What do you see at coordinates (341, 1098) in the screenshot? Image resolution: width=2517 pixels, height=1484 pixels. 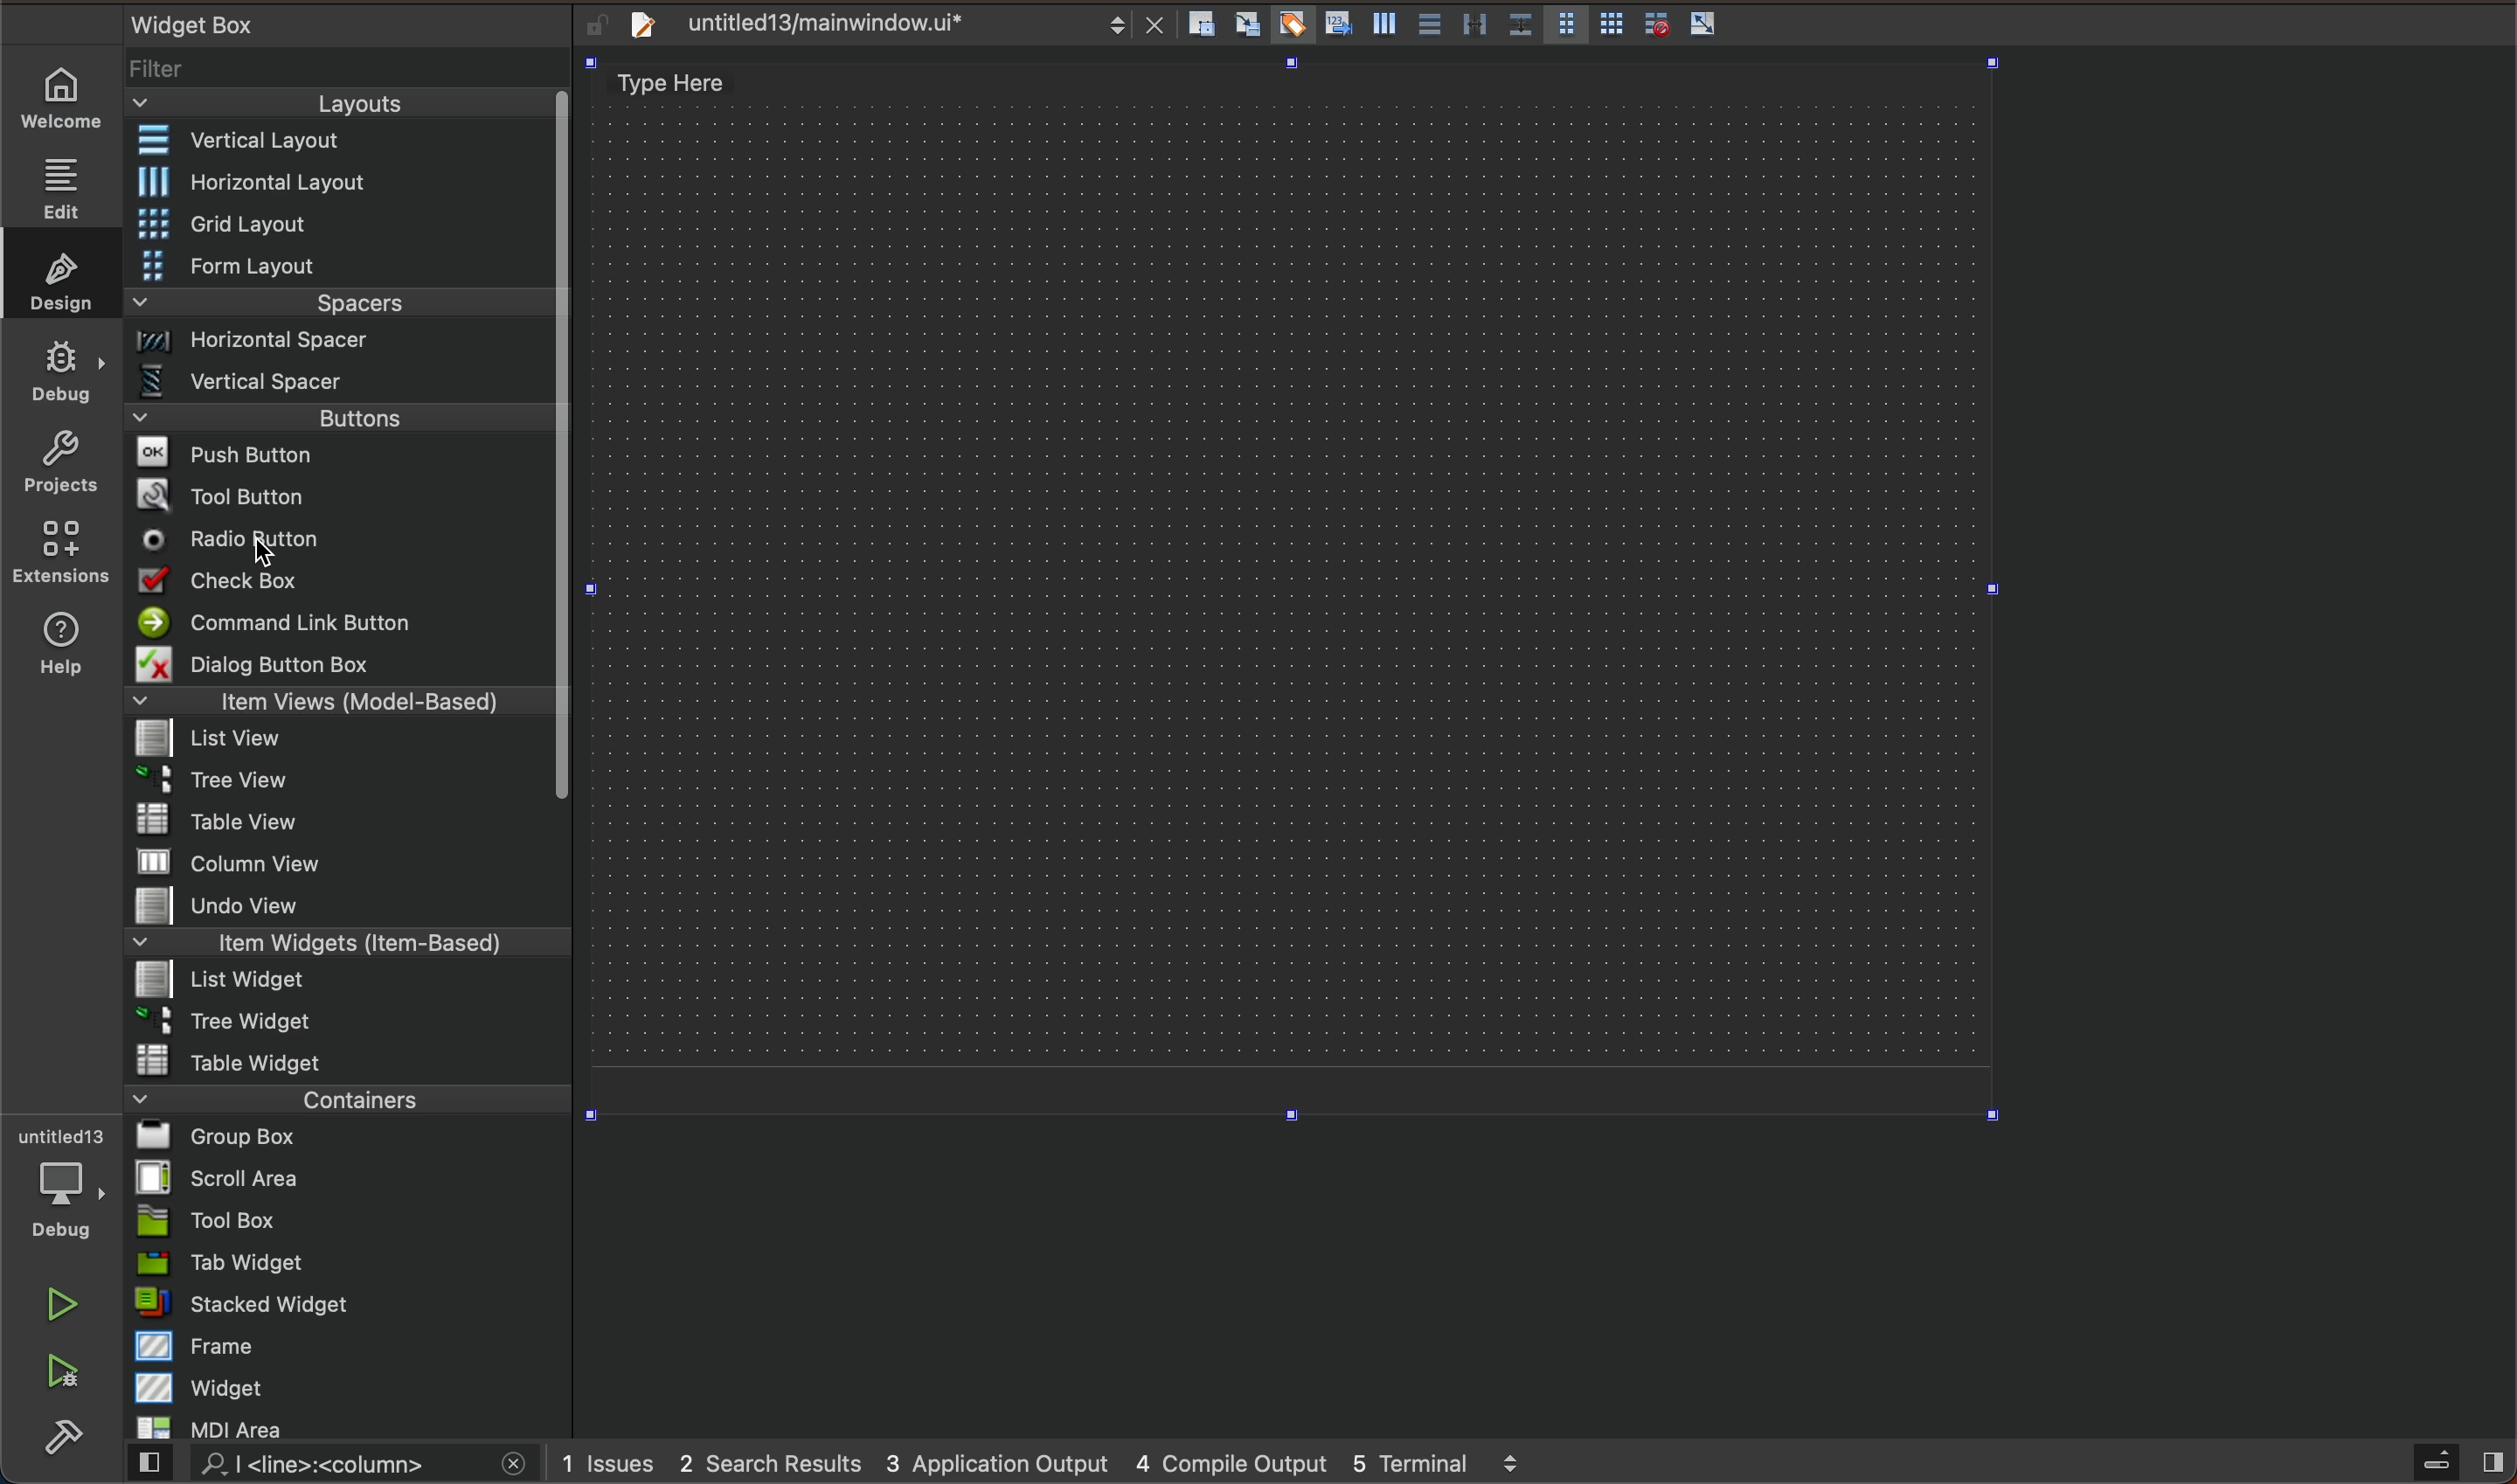 I see `containers` at bounding box center [341, 1098].